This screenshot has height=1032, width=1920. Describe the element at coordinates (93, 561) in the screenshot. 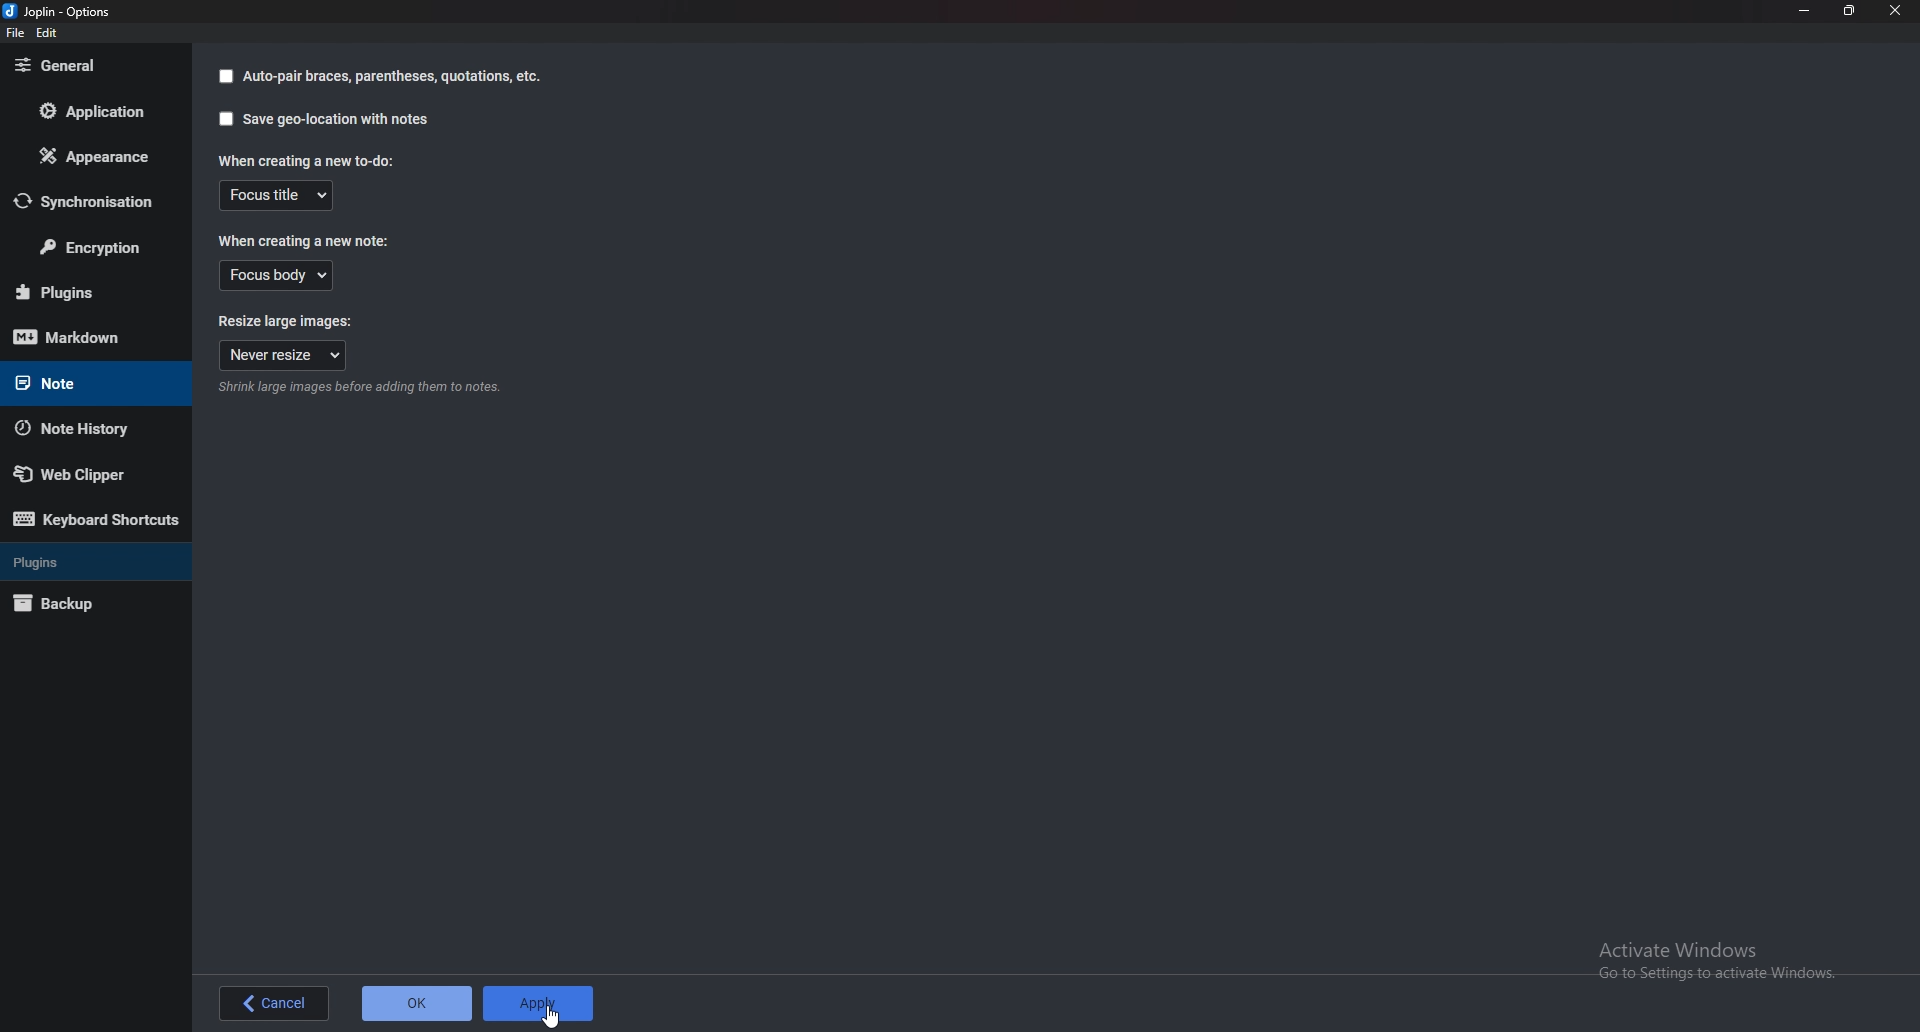

I see `Plugins` at that location.